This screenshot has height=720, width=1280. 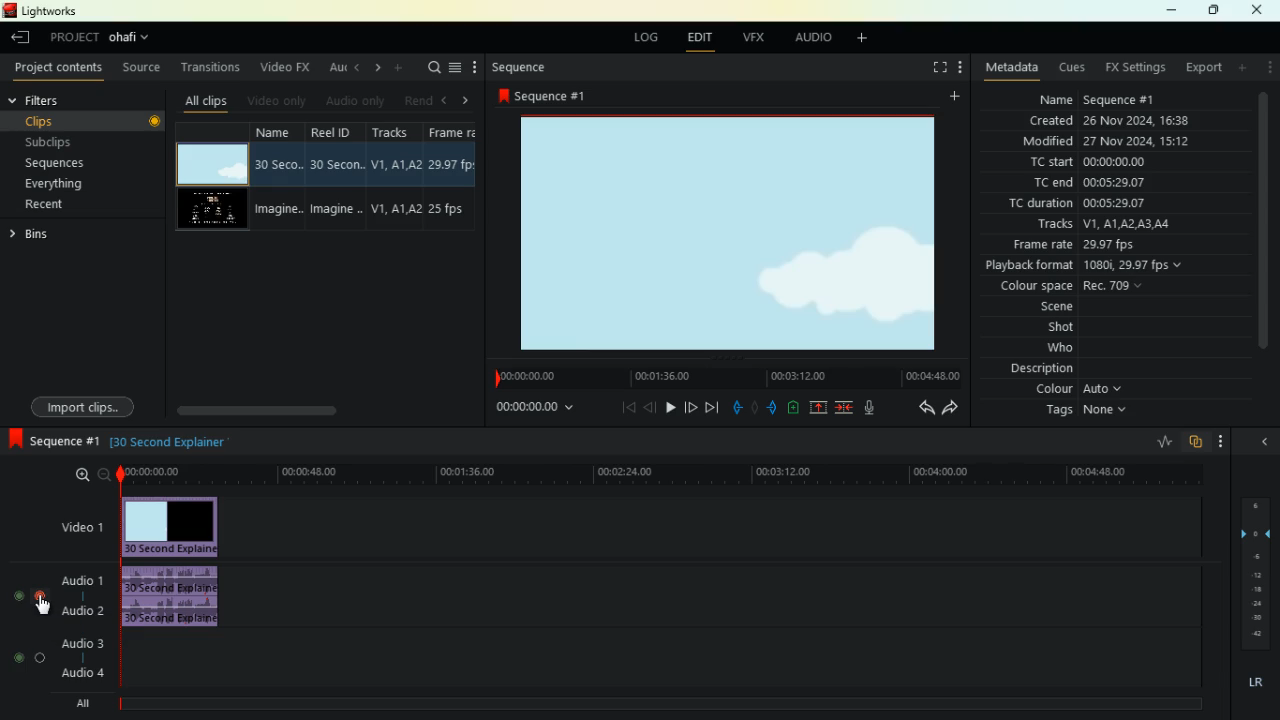 What do you see at coordinates (771, 409) in the screenshot?
I see `push` at bounding box center [771, 409].